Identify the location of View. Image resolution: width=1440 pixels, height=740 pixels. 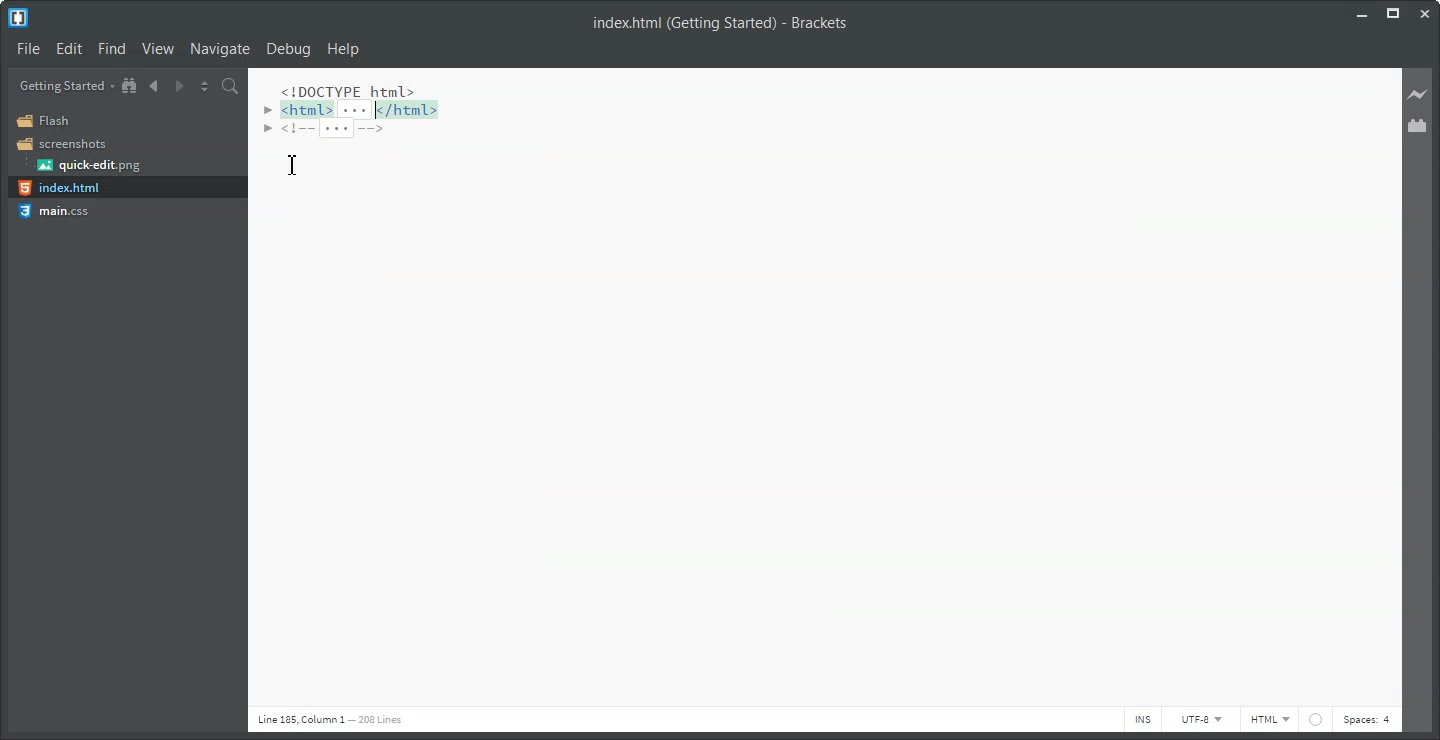
(158, 48).